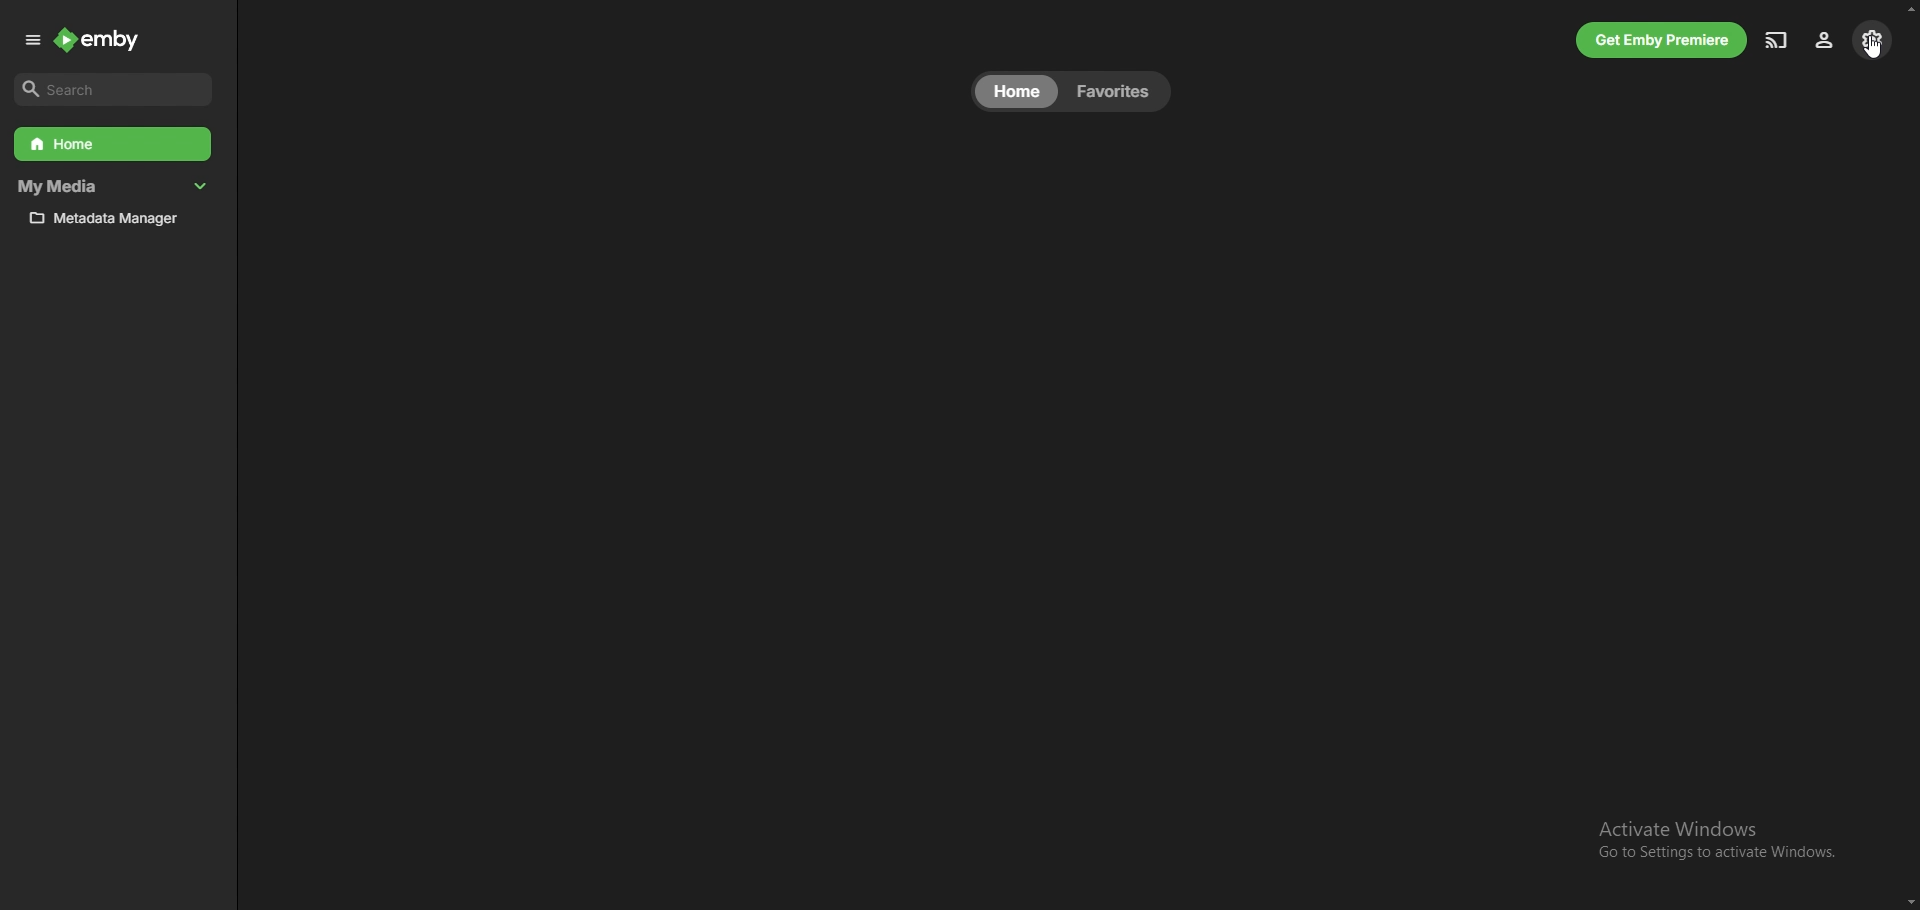  I want to click on profile, so click(1827, 39).